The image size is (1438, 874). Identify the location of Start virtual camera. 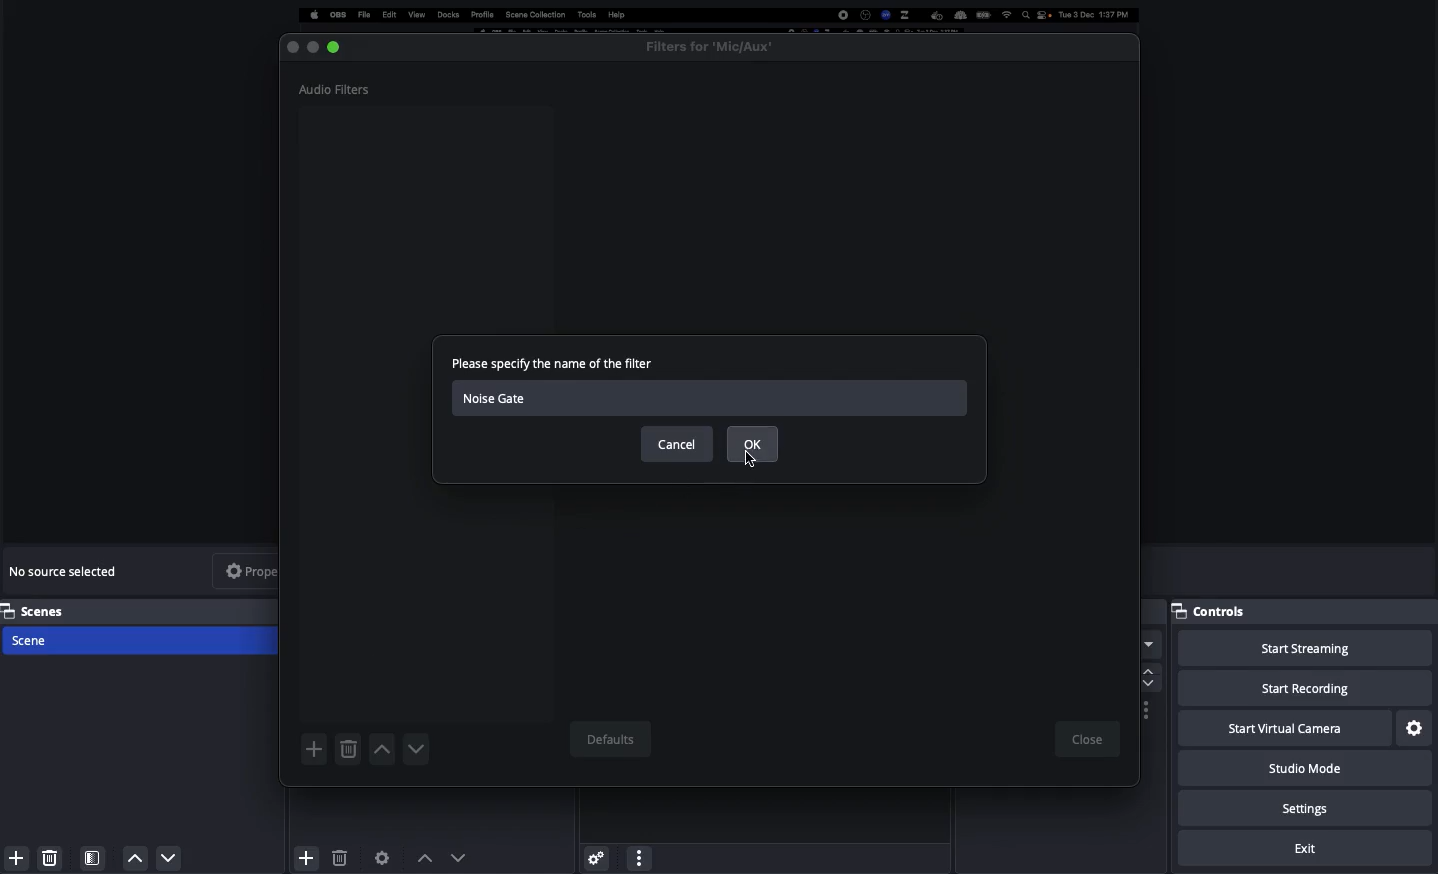
(1282, 729).